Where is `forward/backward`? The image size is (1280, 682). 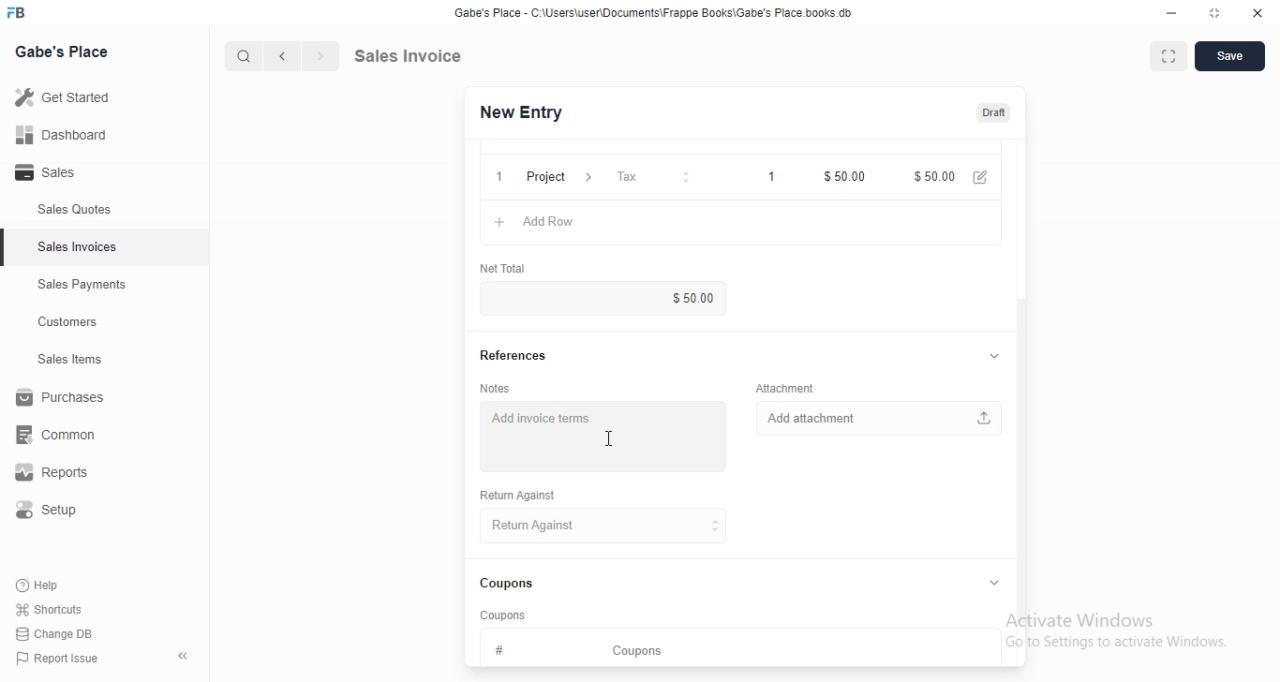
forward/backward is located at coordinates (300, 56).